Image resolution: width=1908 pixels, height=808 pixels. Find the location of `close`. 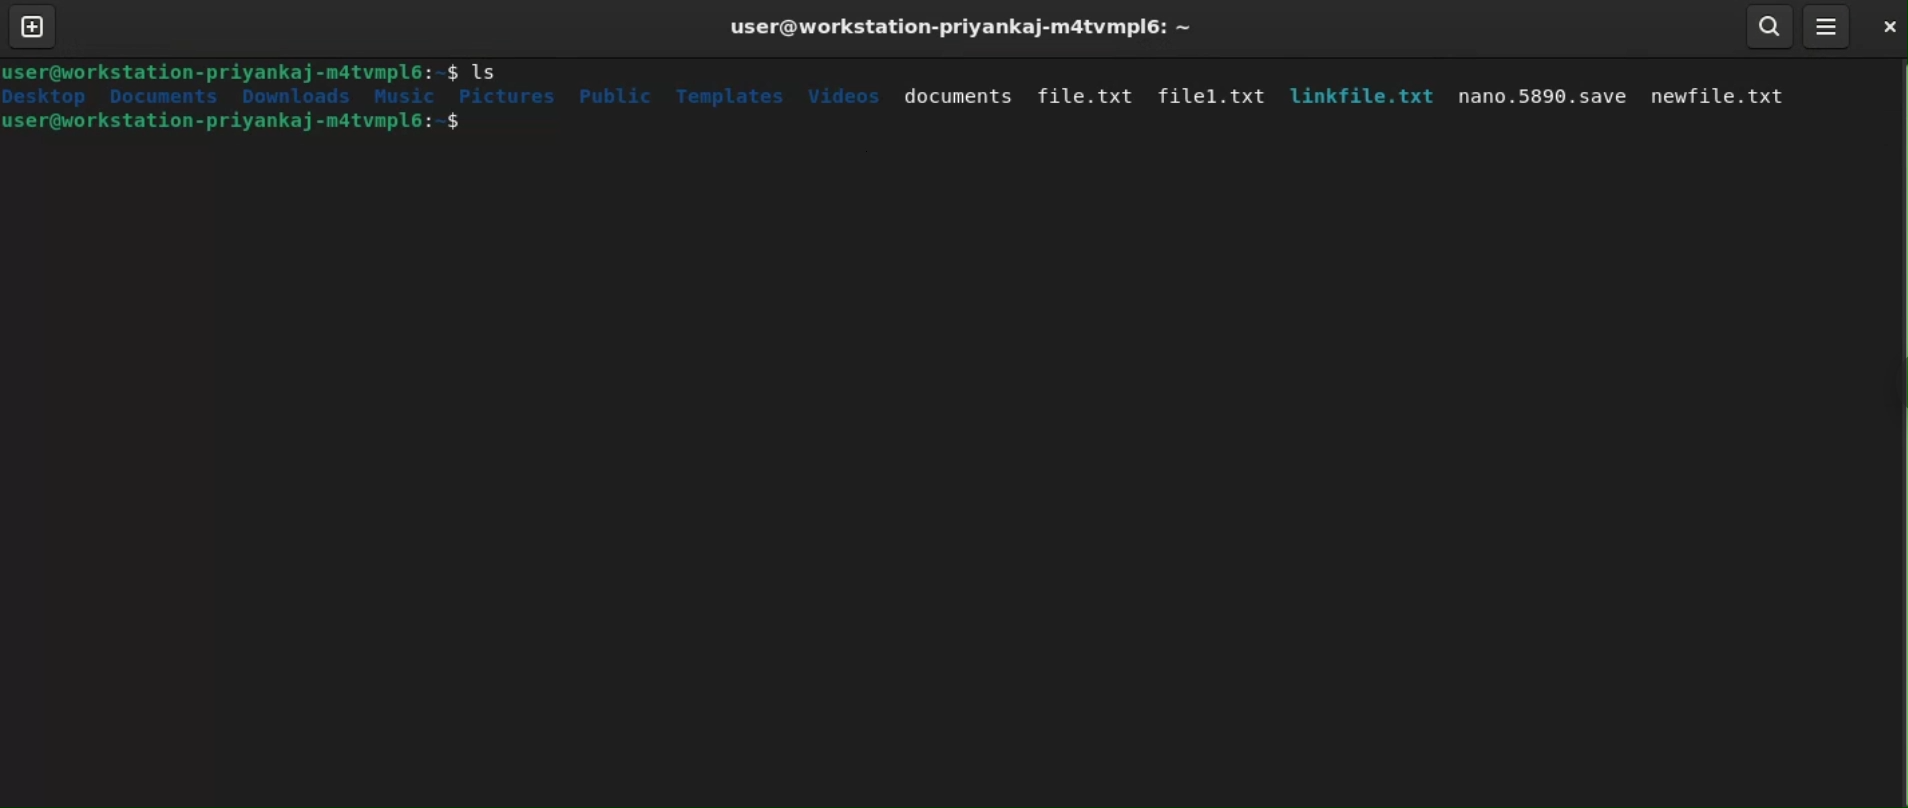

close is located at coordinates (1883, 26).